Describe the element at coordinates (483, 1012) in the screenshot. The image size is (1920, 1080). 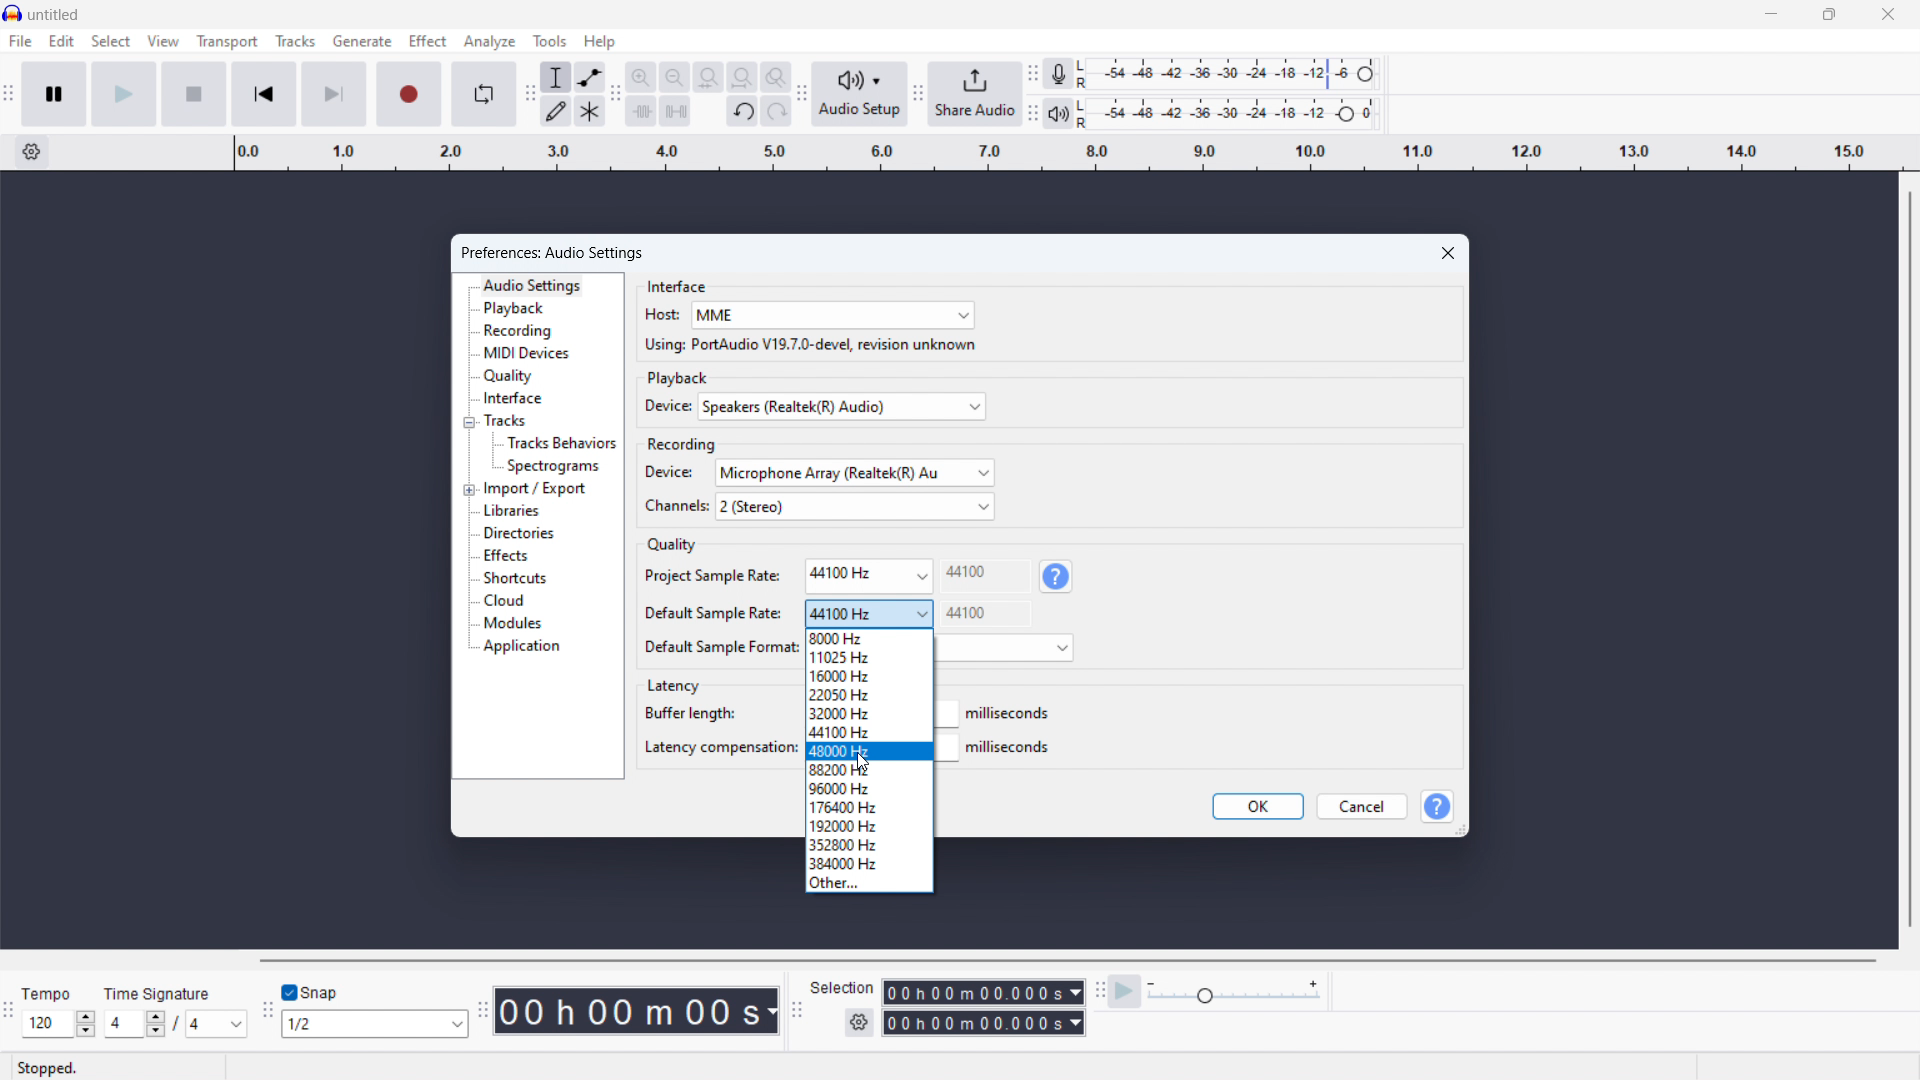
I see `time toolbar` at that location.